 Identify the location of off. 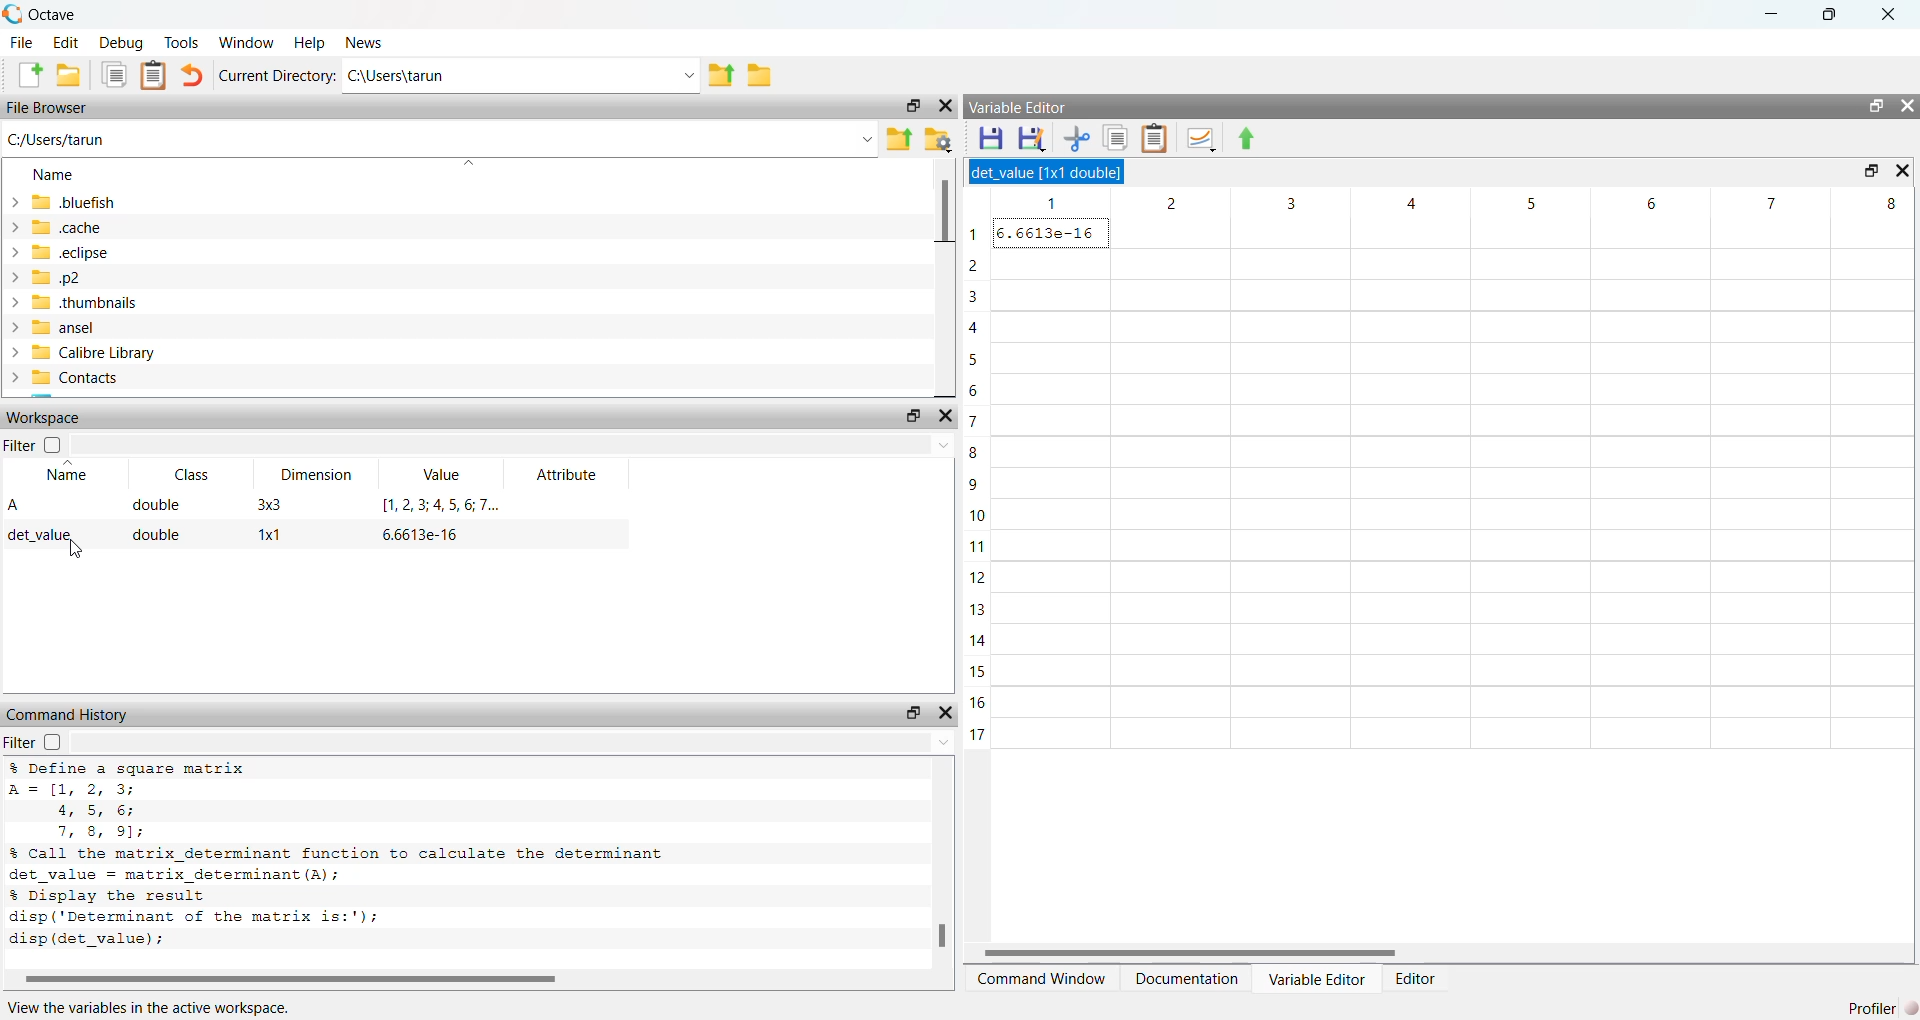
(51, 743).